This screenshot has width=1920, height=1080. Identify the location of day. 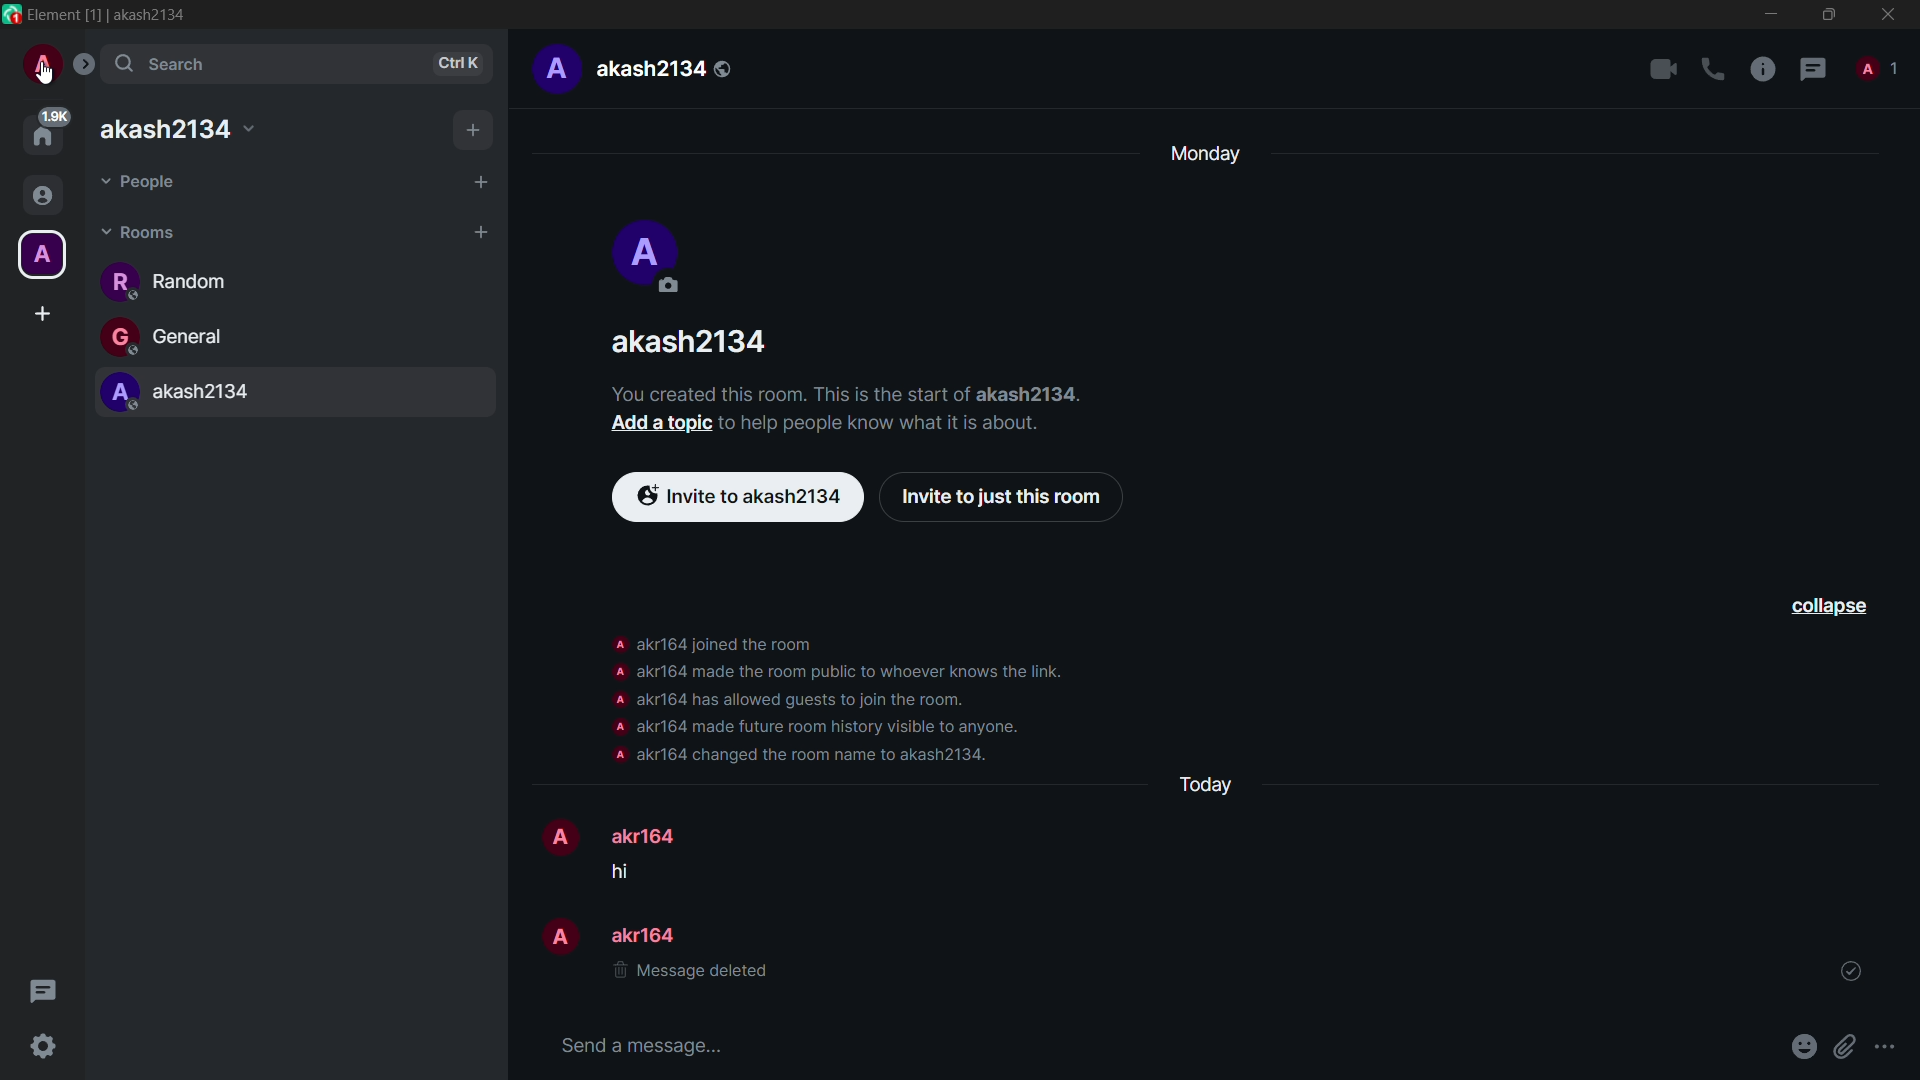
(1203, 784).